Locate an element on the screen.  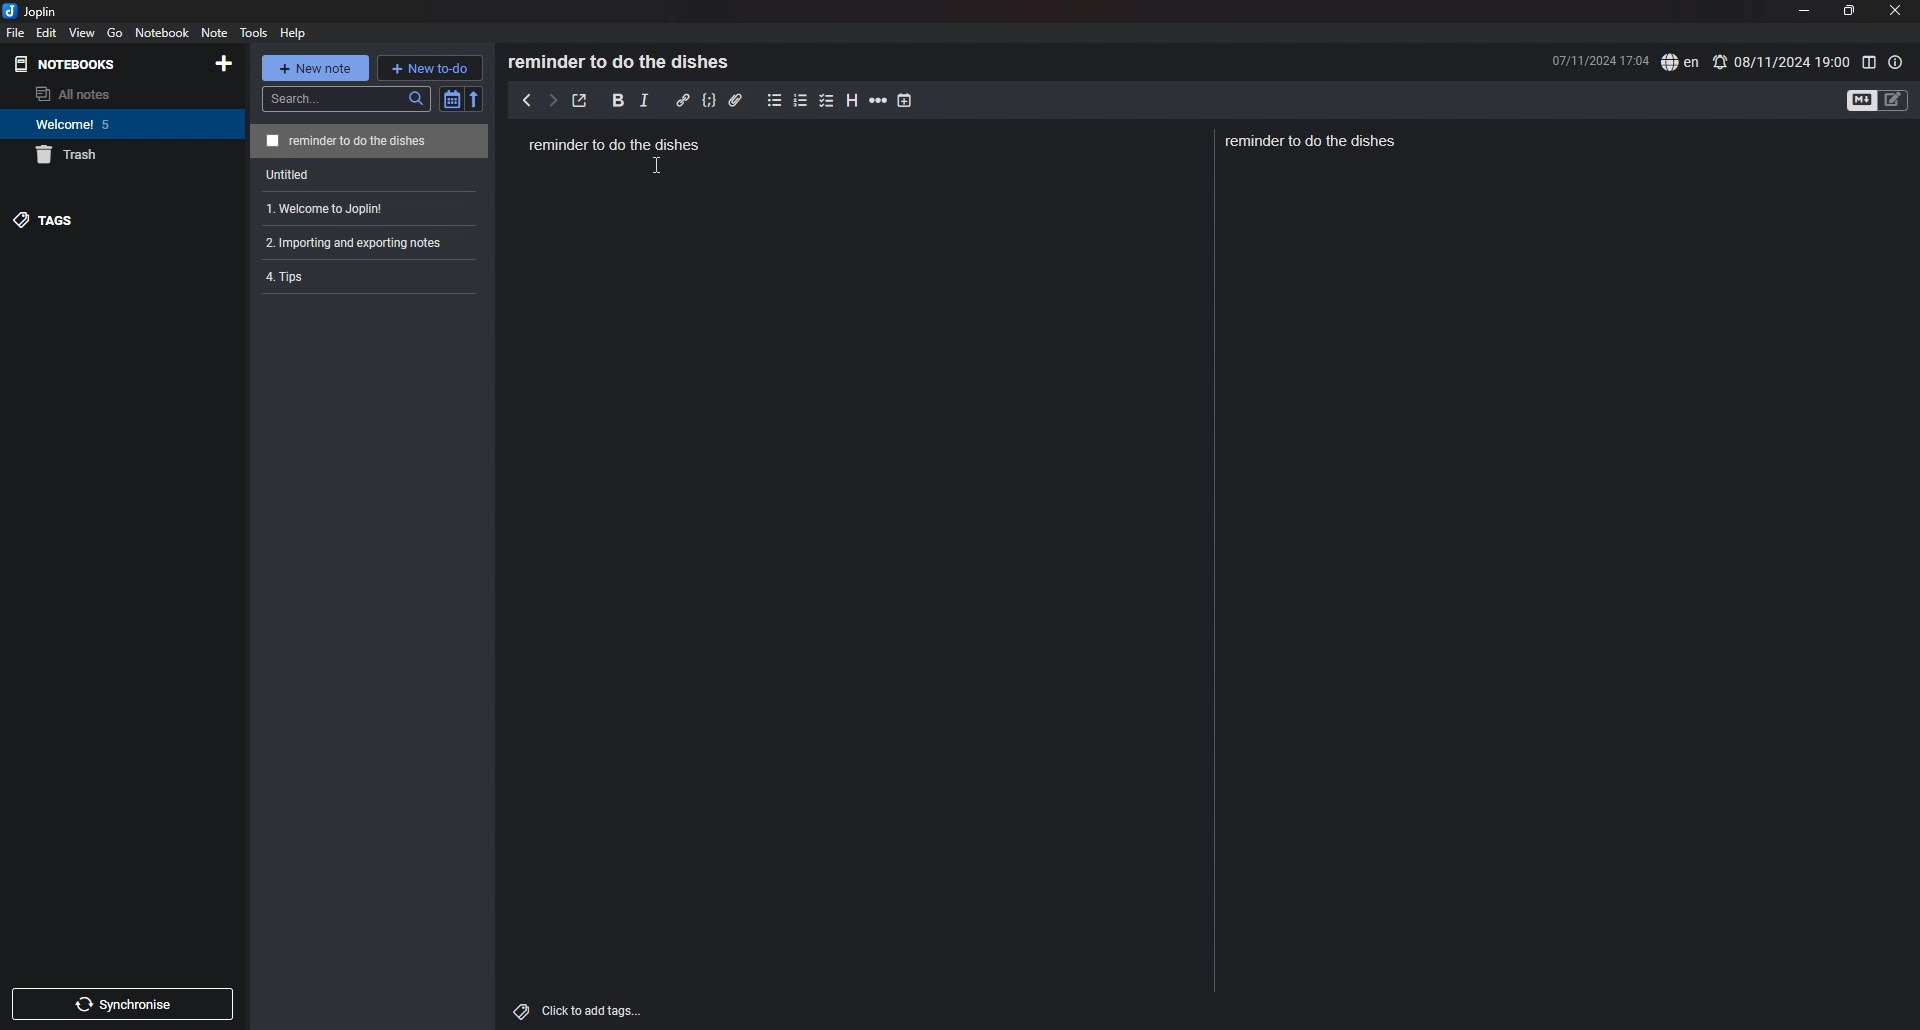
notebook is located at coordinates (114, 123).